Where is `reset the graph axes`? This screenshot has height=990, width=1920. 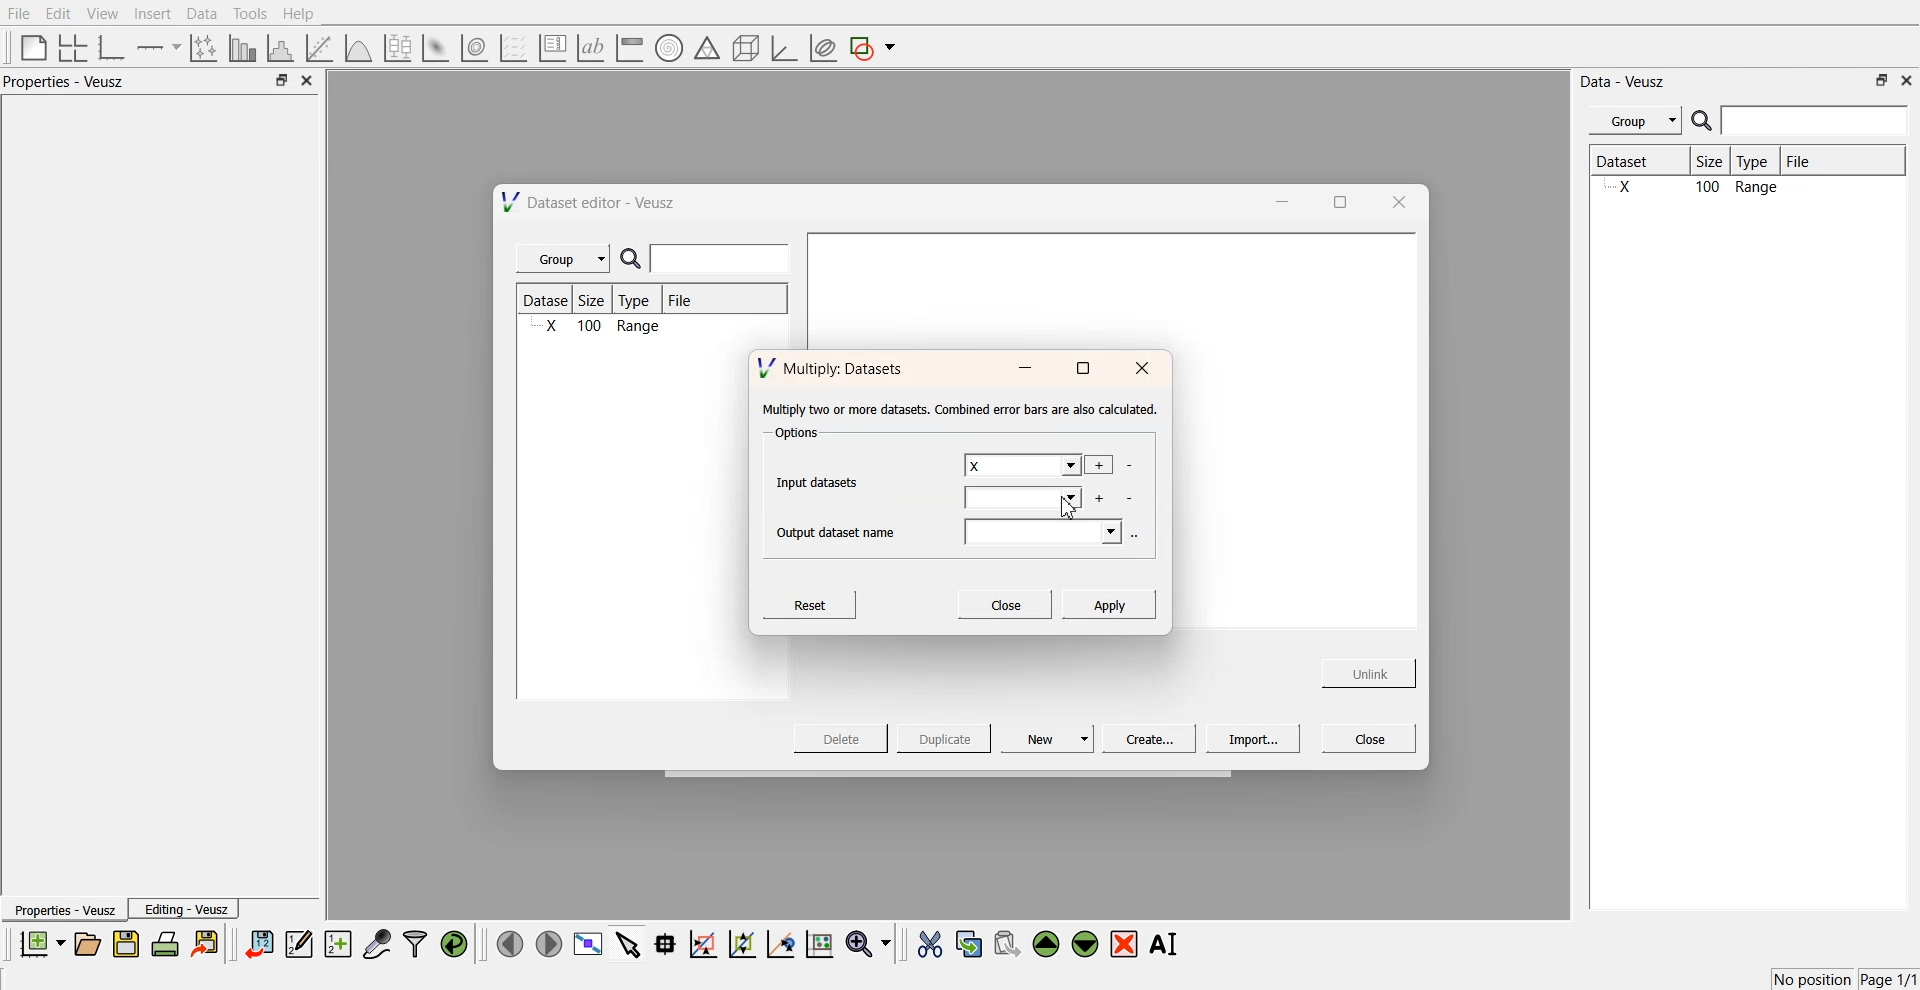
reset the graph axes is located at coordinates (819, 945).